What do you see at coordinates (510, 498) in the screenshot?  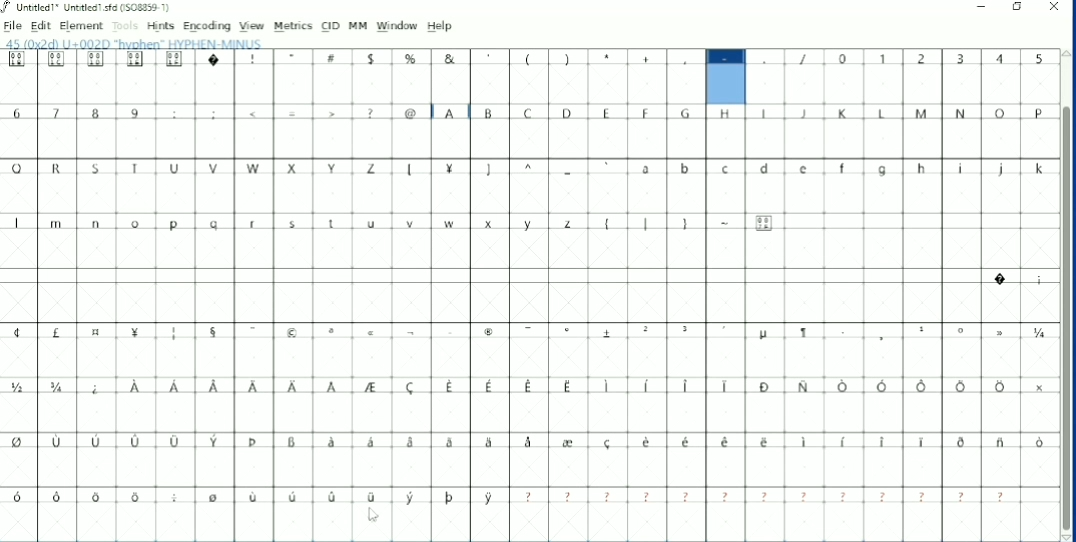 I see `Symbols` at bounding box center [510, 498].